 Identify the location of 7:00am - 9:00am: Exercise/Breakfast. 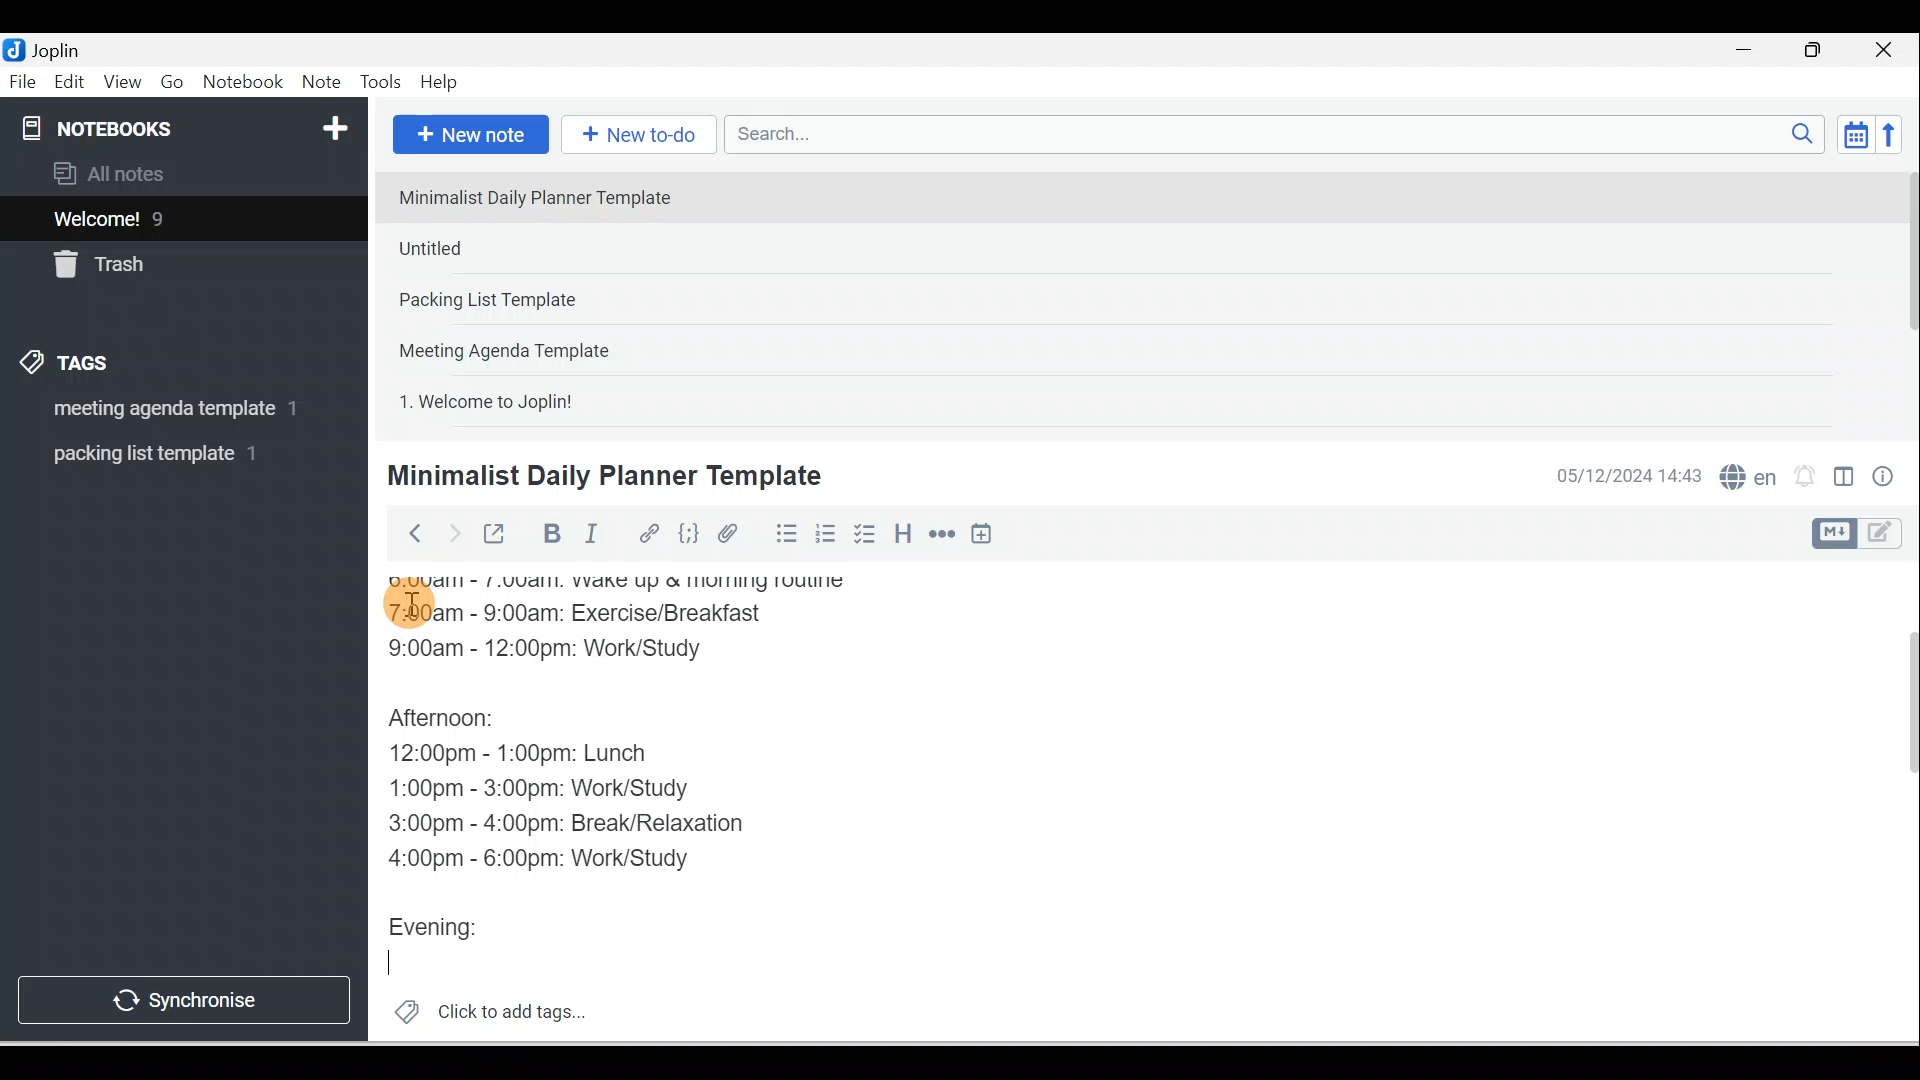
(601, 614).